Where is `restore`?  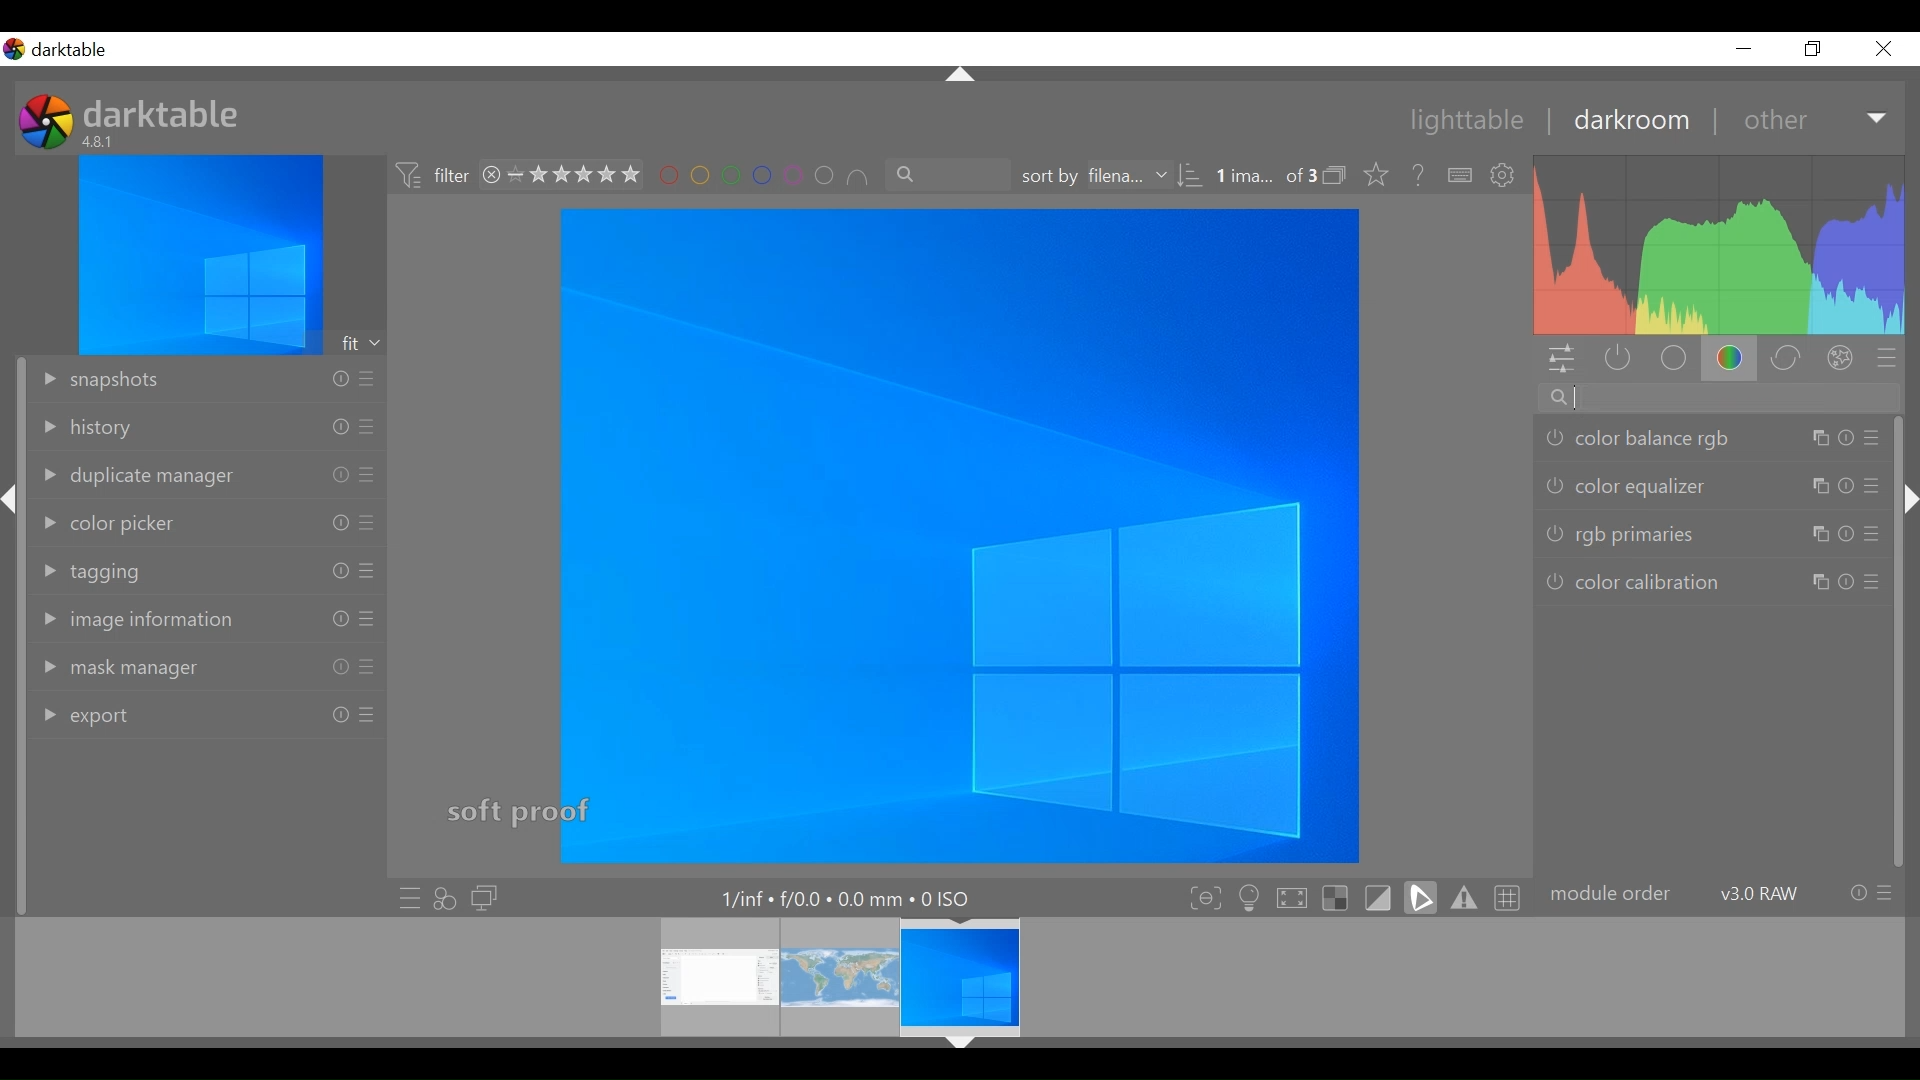
restore is located at coordinates (1810, 49).